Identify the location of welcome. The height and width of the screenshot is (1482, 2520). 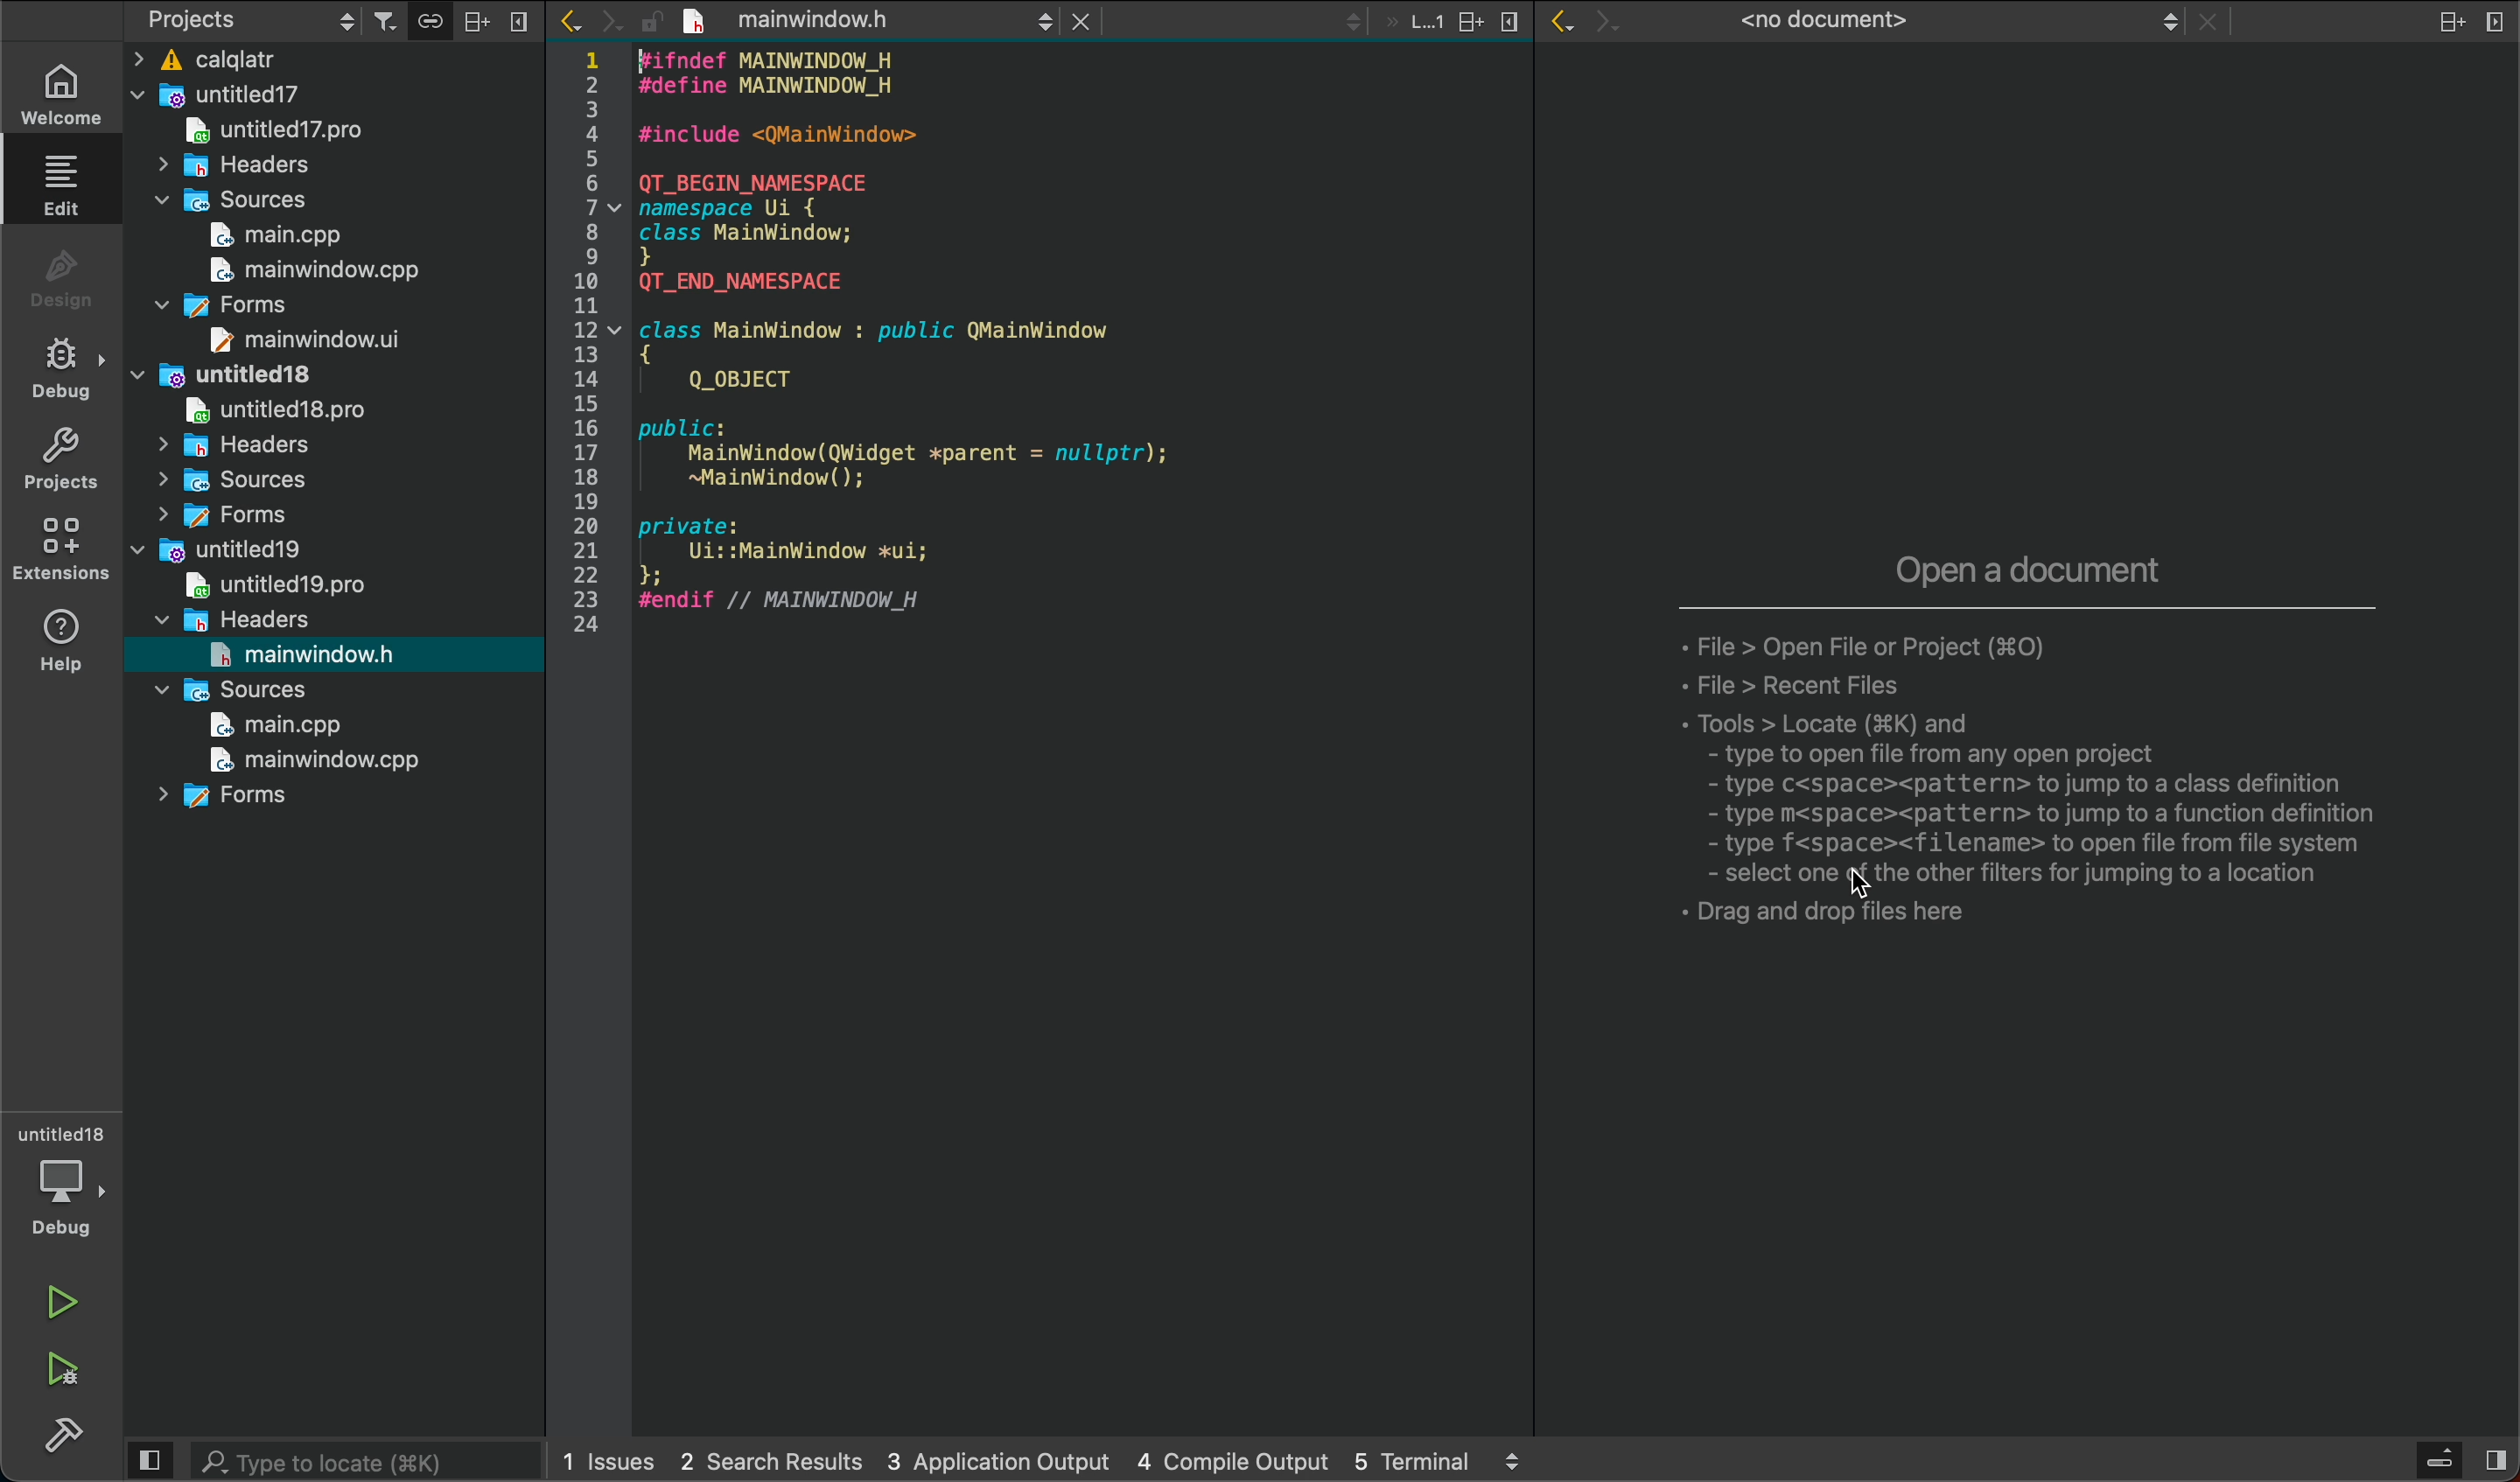
(59, 95).